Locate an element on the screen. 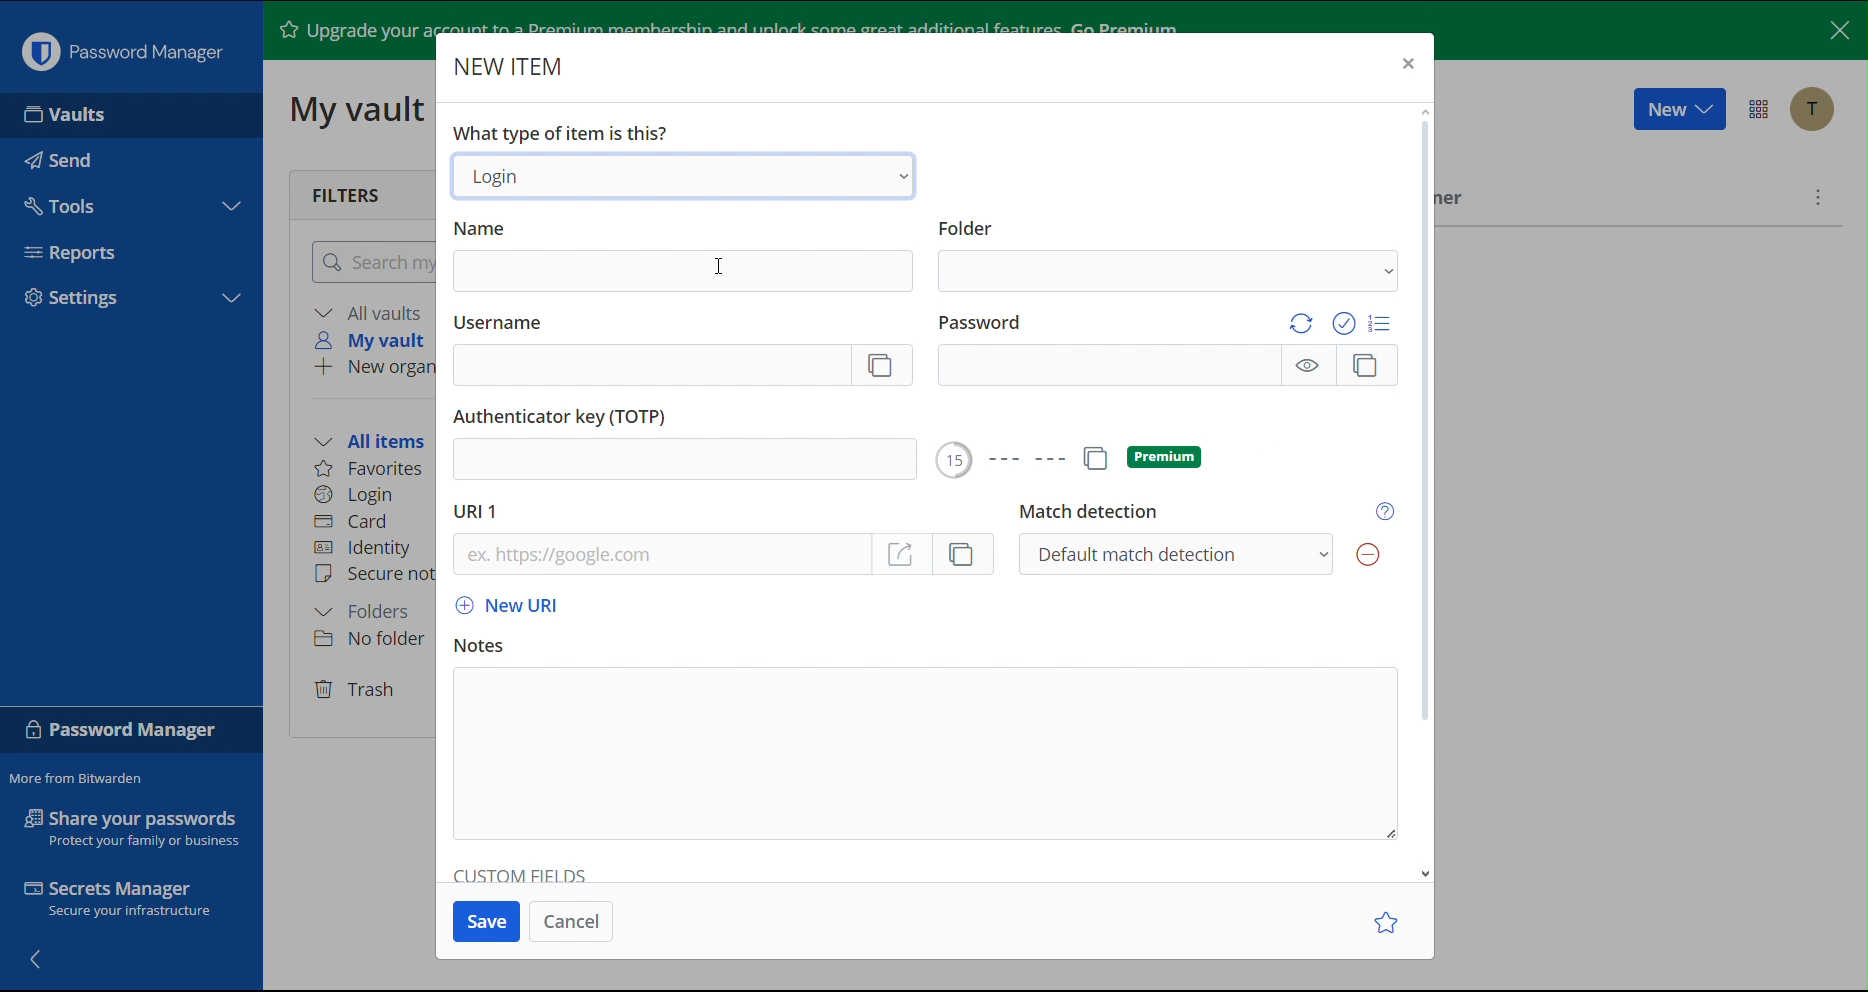  Close is located at coordinates (1836, 28).